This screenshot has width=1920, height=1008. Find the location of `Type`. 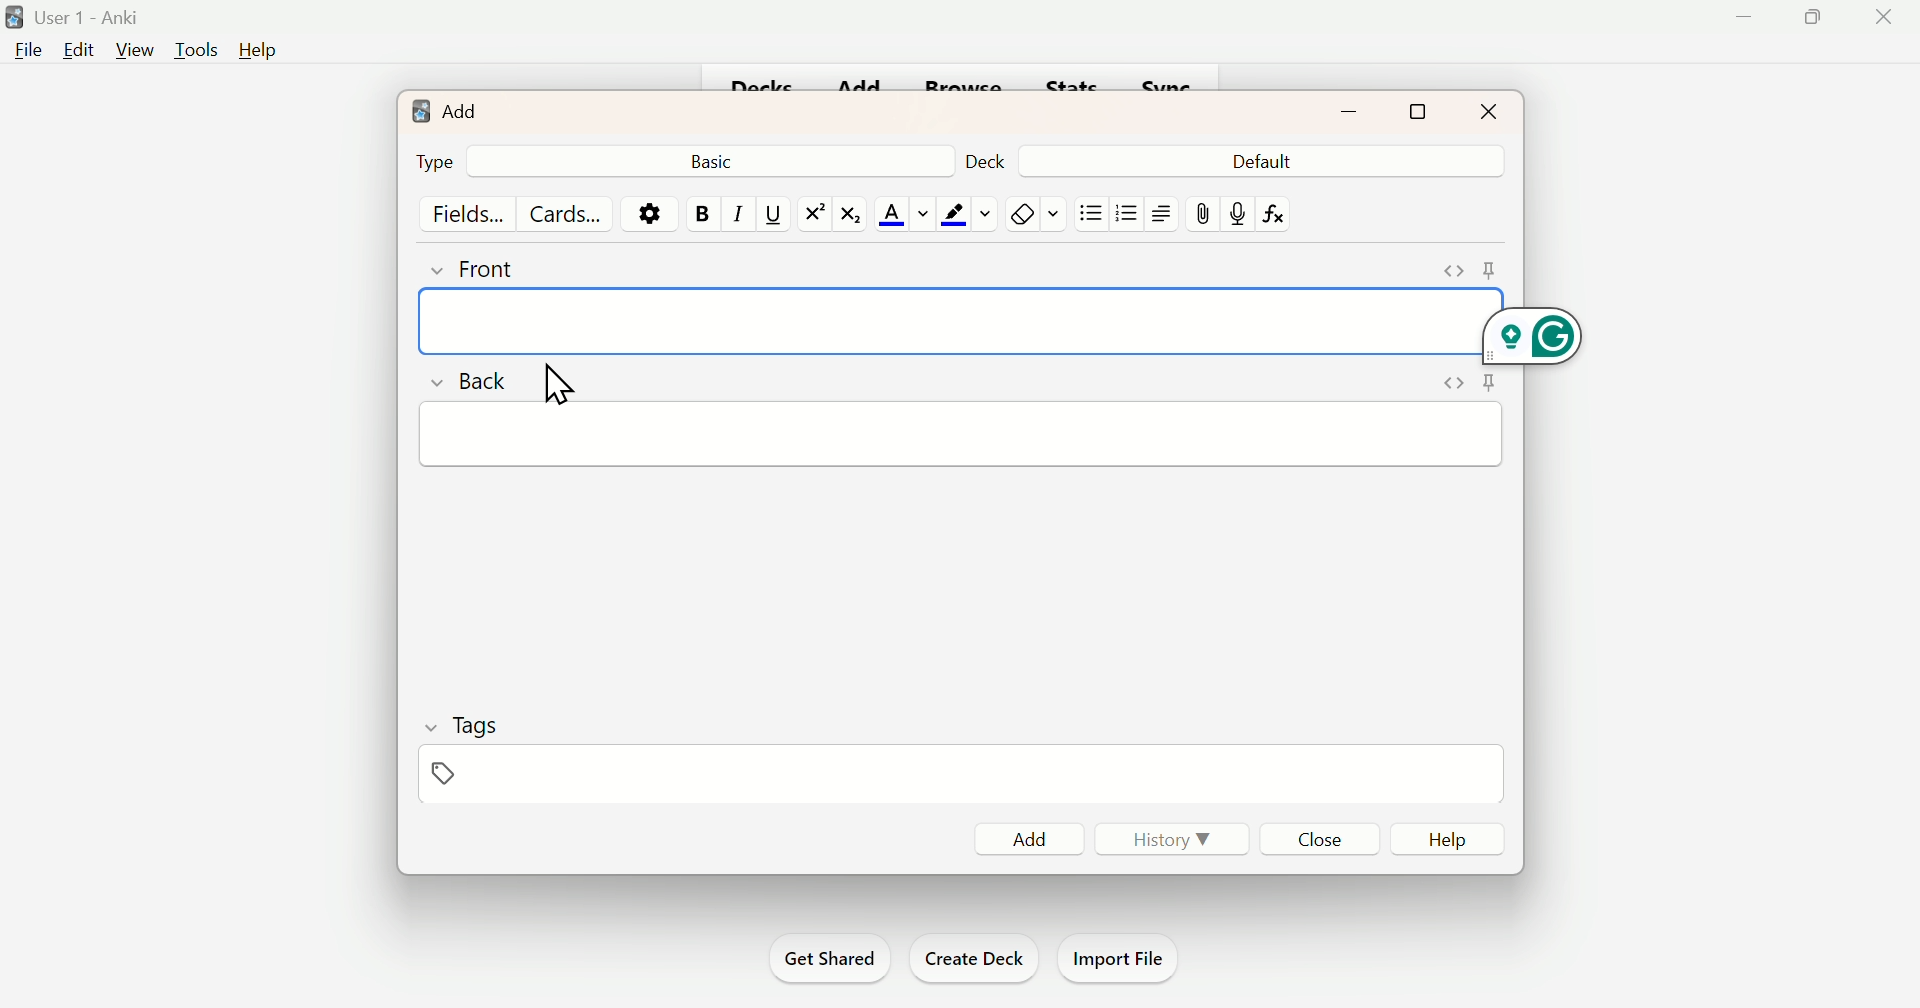

Type is located at coordinates (435, 160).